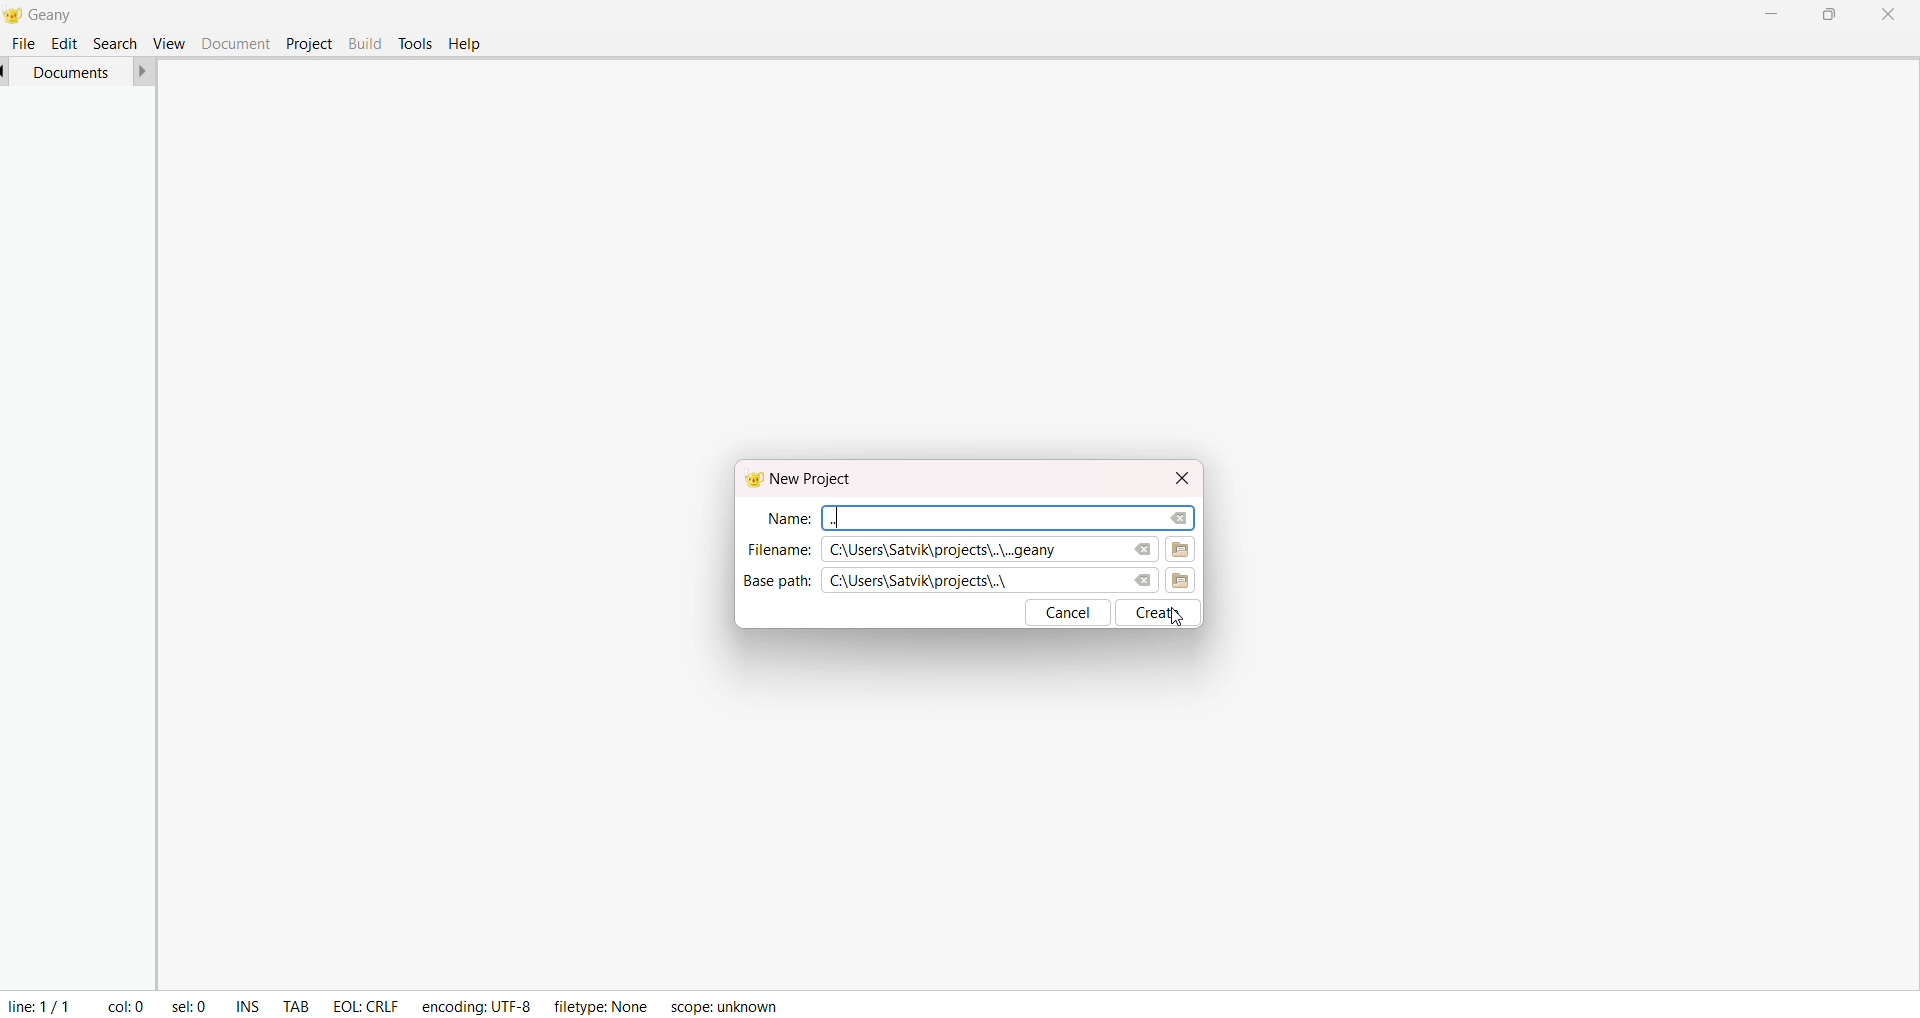 This screenshot has width=1920, height=1018. What do you see at coordinates (747, 474) in the screenshot?
I see `Geany logo` at bounding box center [747, 474].